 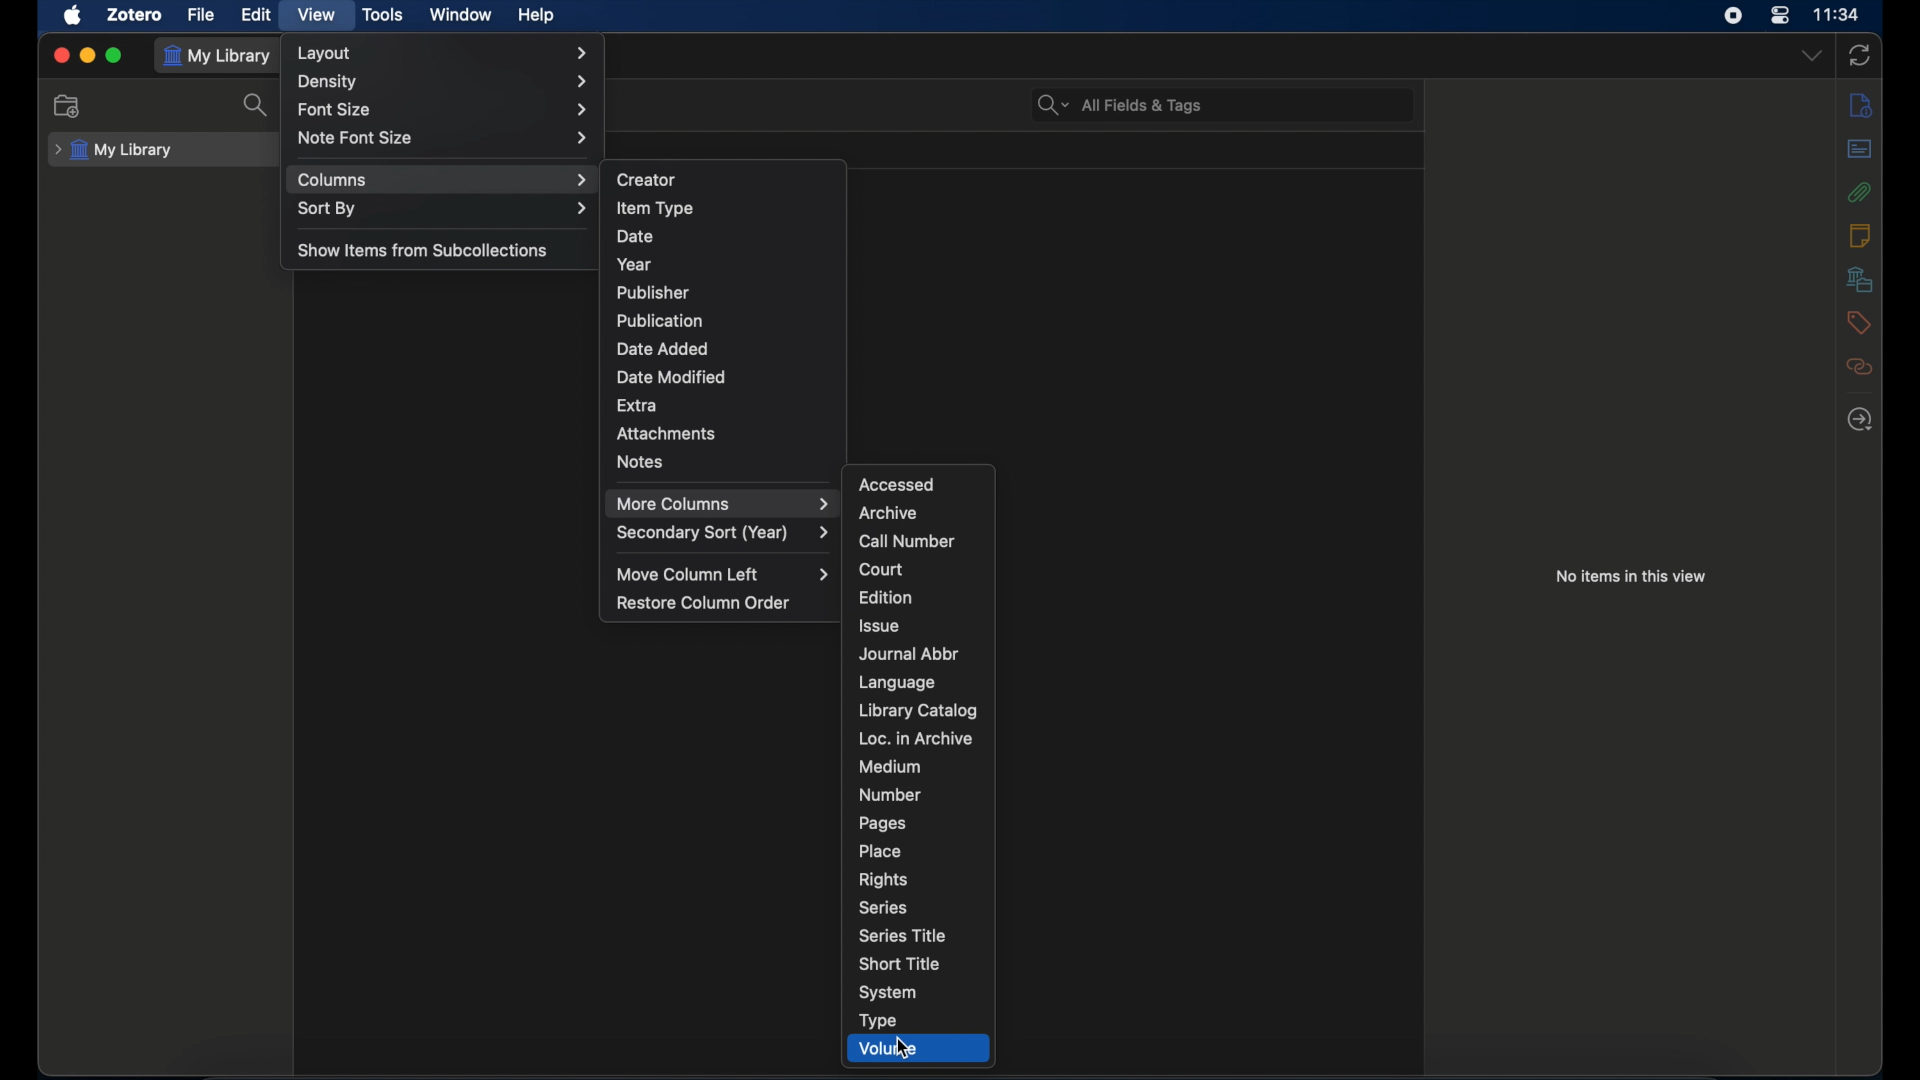 I want to click on attachments, so click(x=1860, y=192).